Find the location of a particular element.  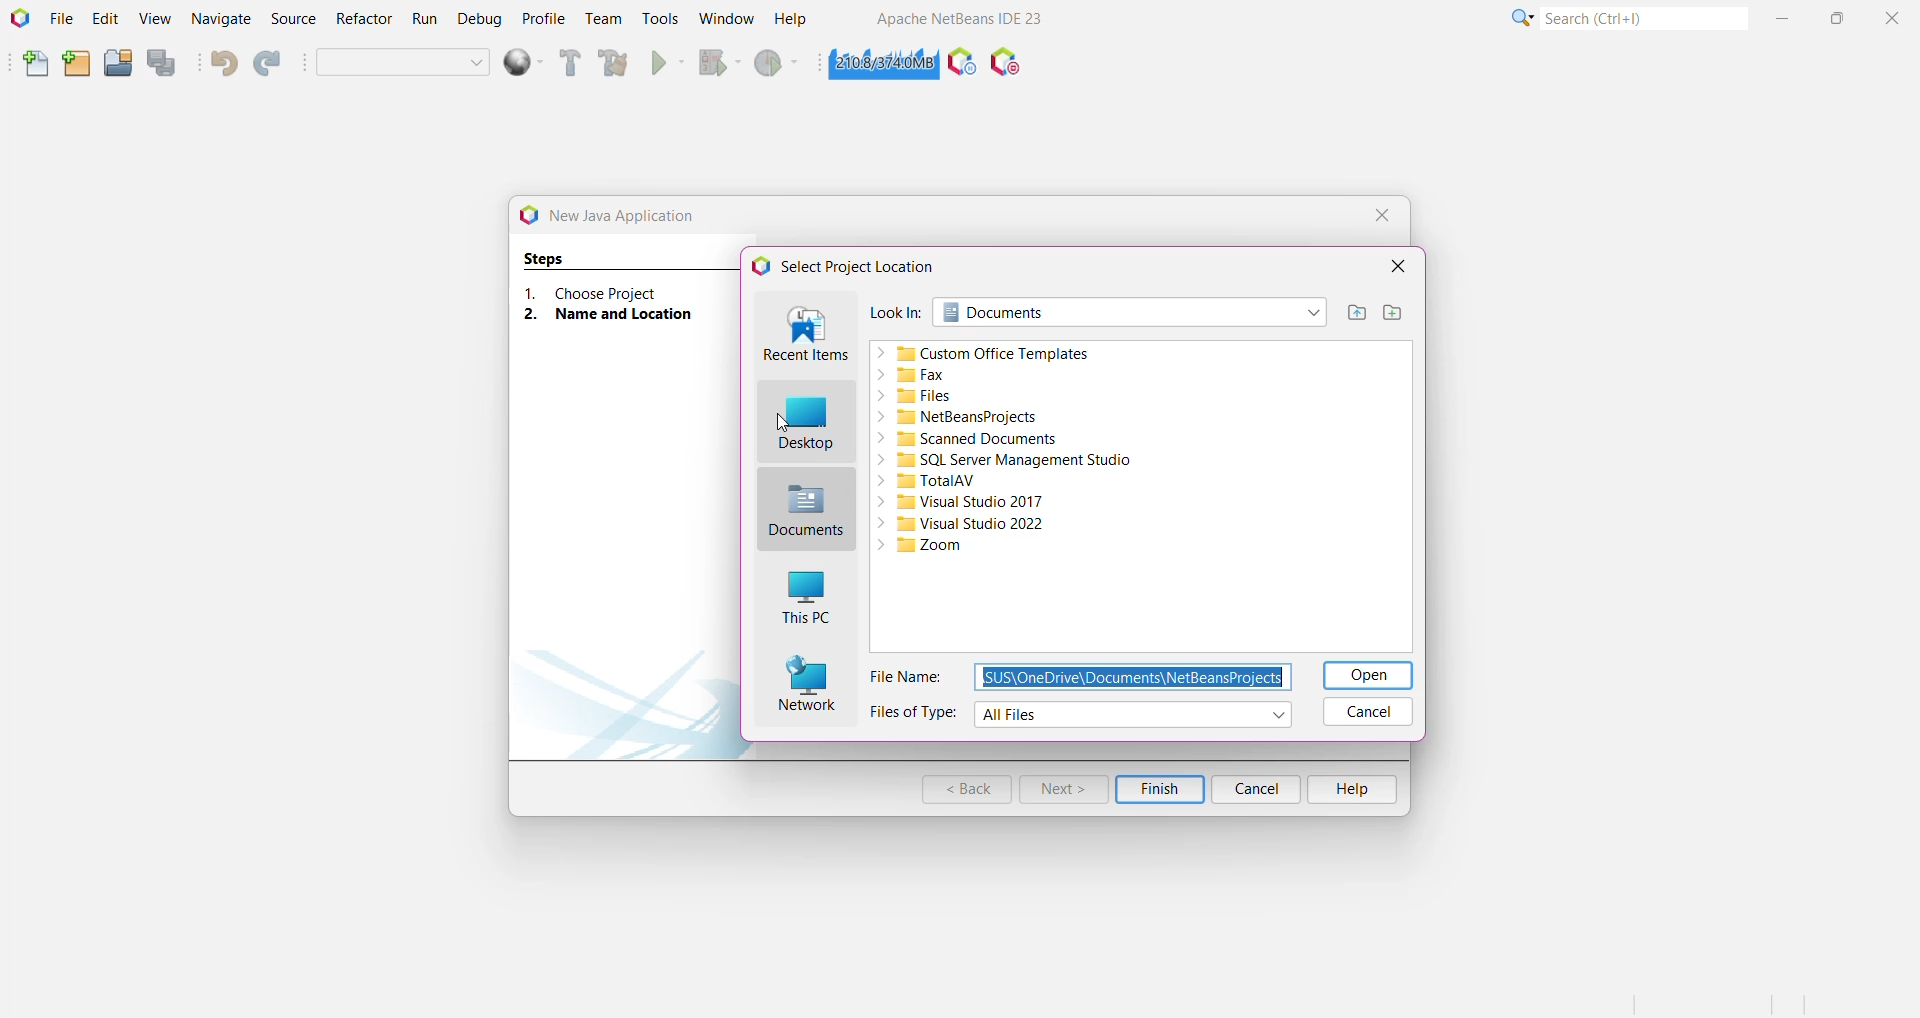

Application Name and Version is located at coordinates (963, 20).